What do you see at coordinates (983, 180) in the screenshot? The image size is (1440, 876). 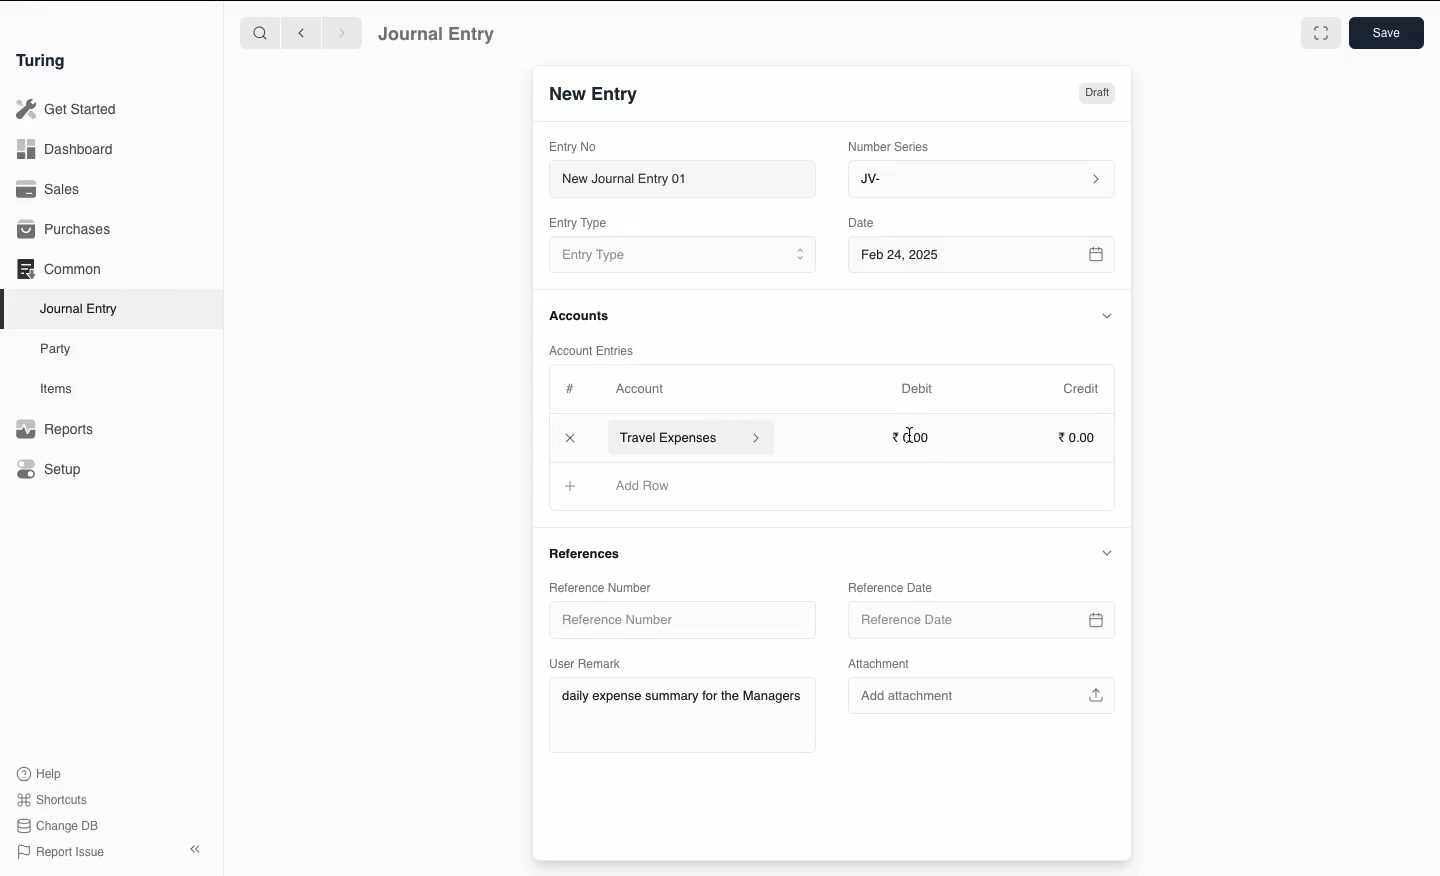 I see `JV-` at bounding box center [983, 180].